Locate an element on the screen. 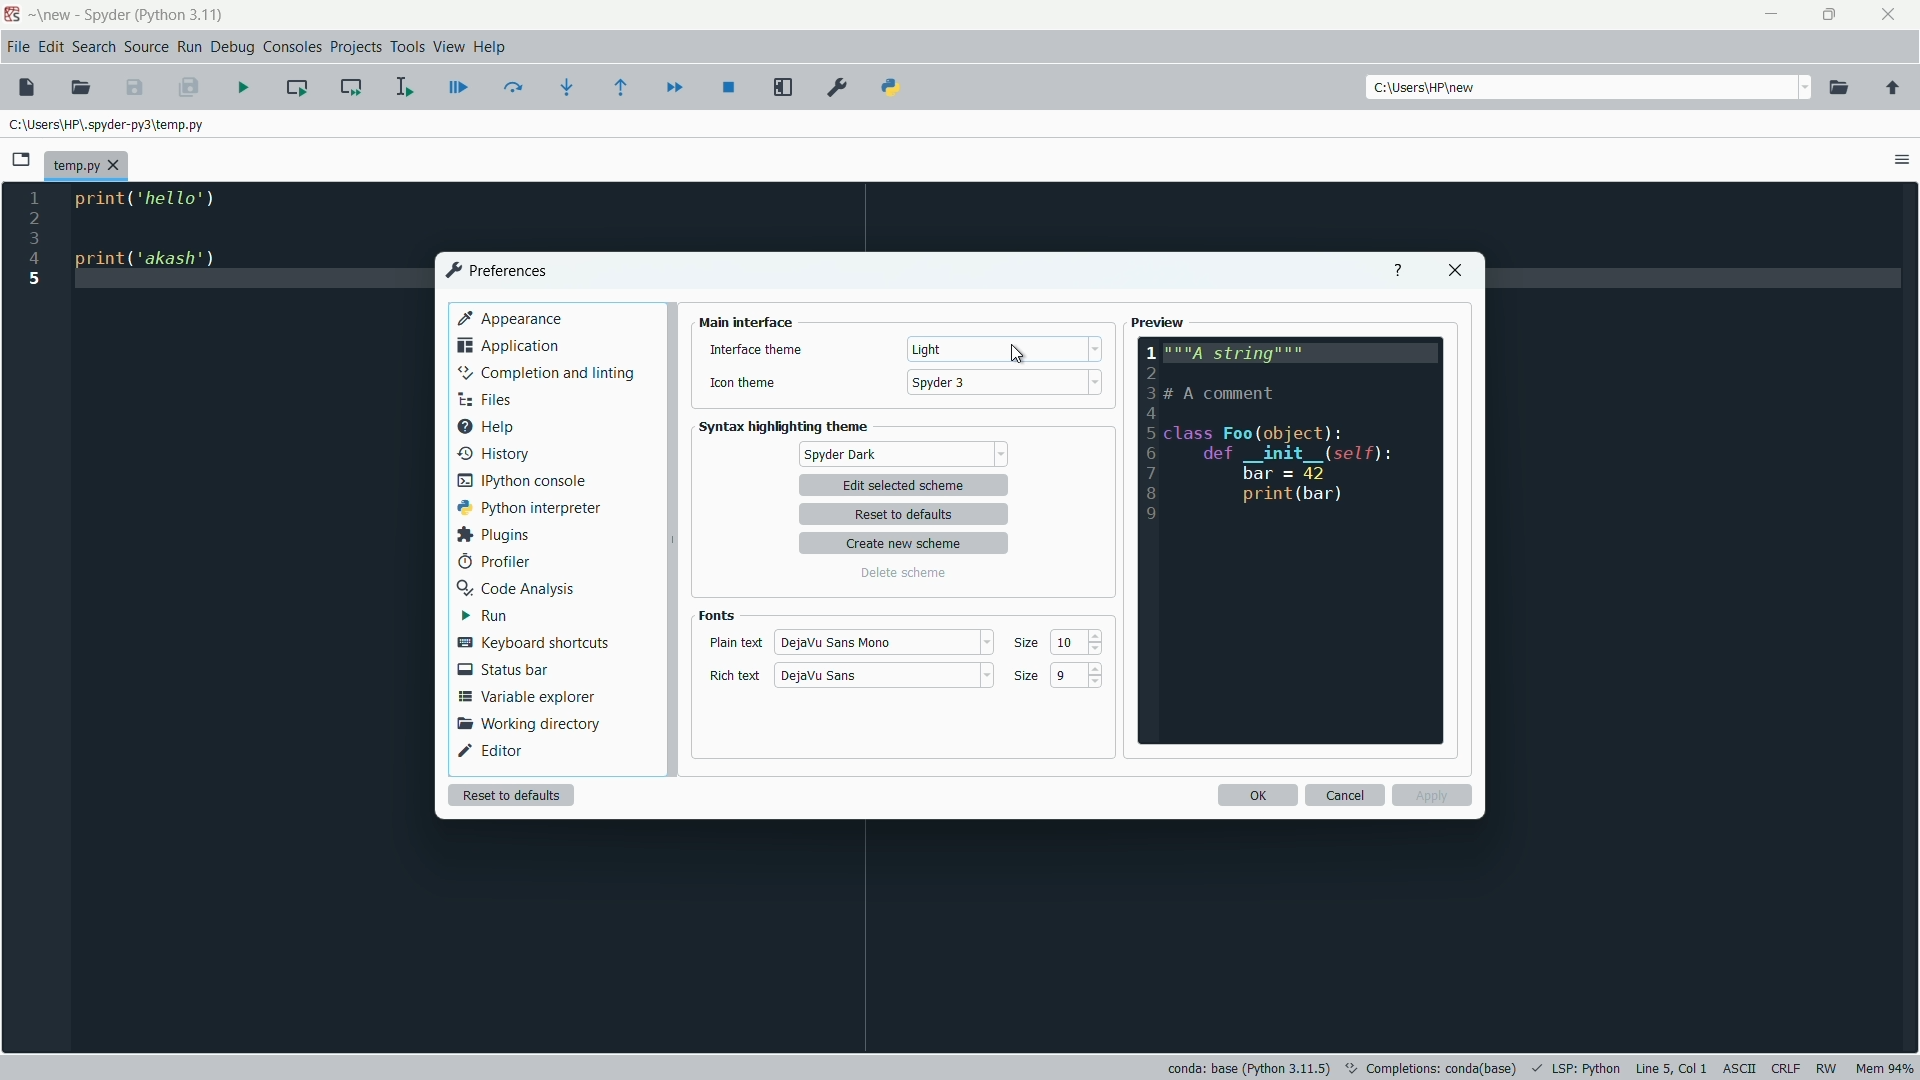  run selection is located at coordinates (403, 85).